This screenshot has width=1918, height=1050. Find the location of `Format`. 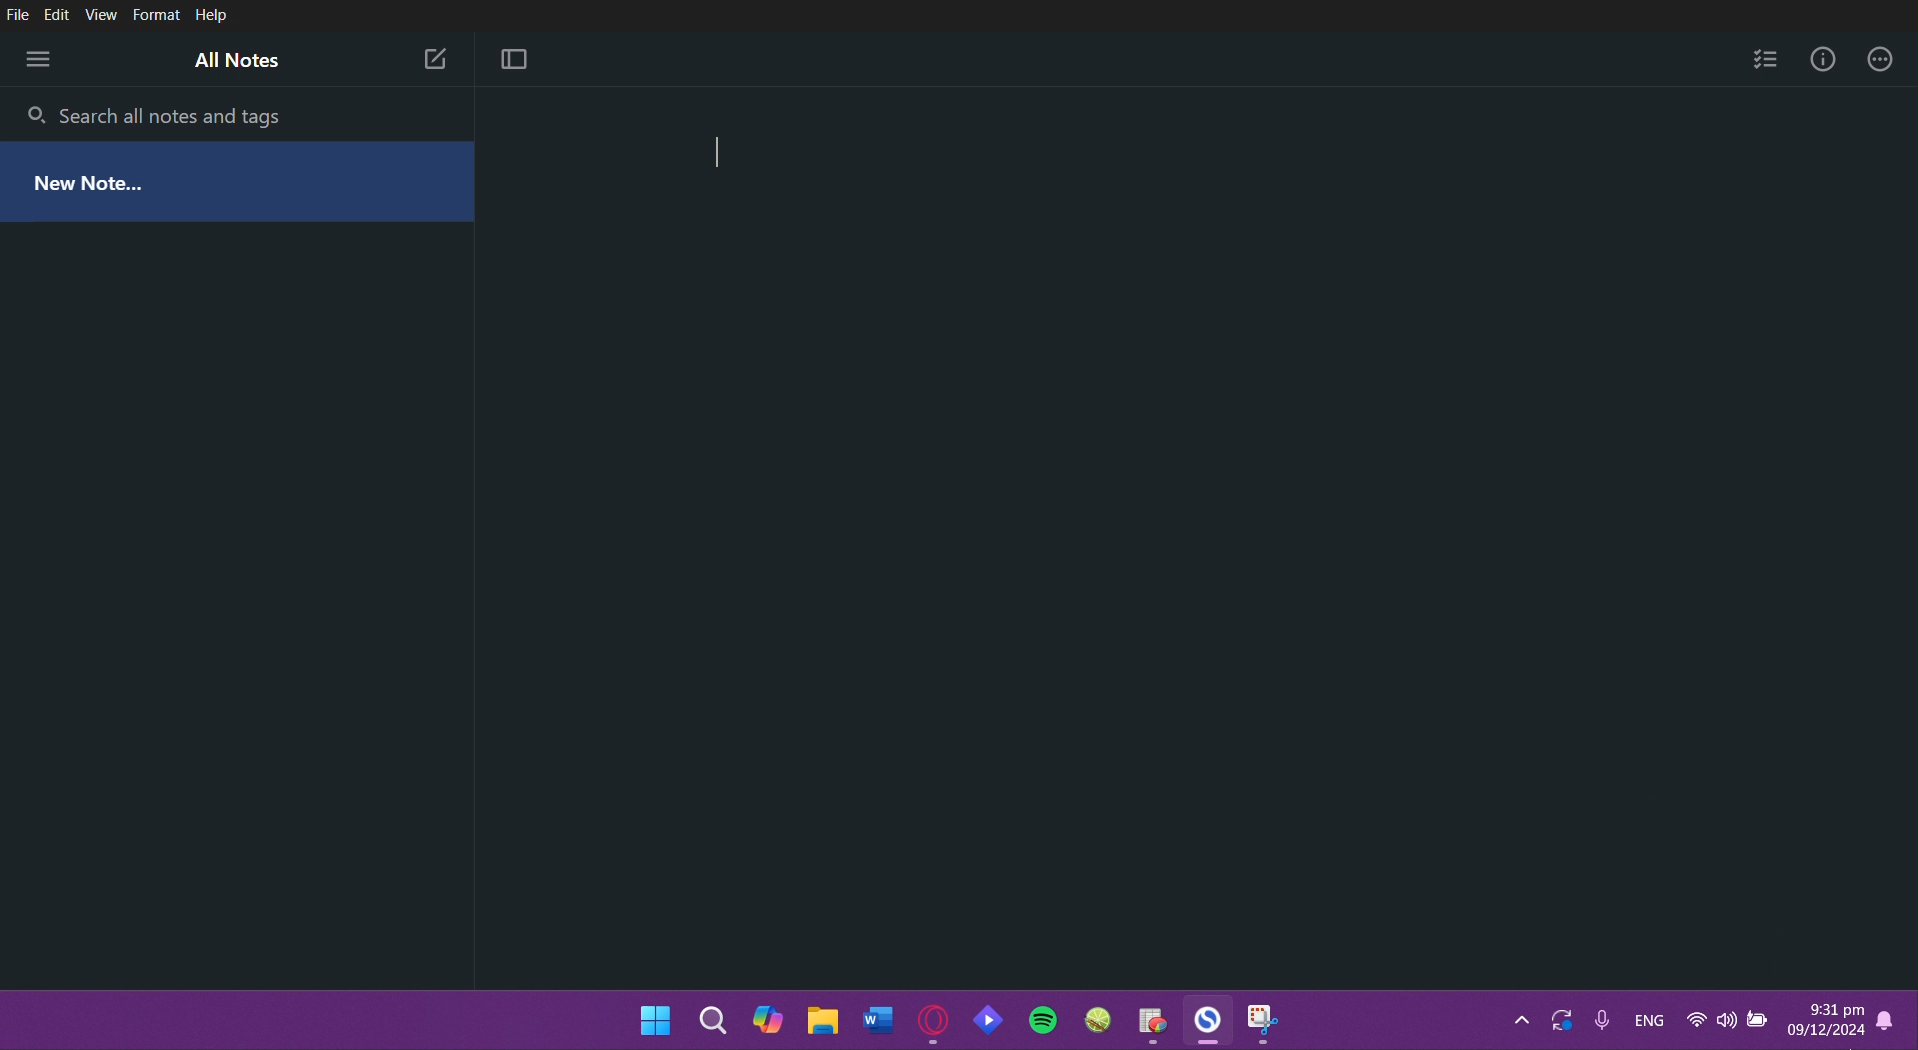

Format is located at coordinates (154, 16).